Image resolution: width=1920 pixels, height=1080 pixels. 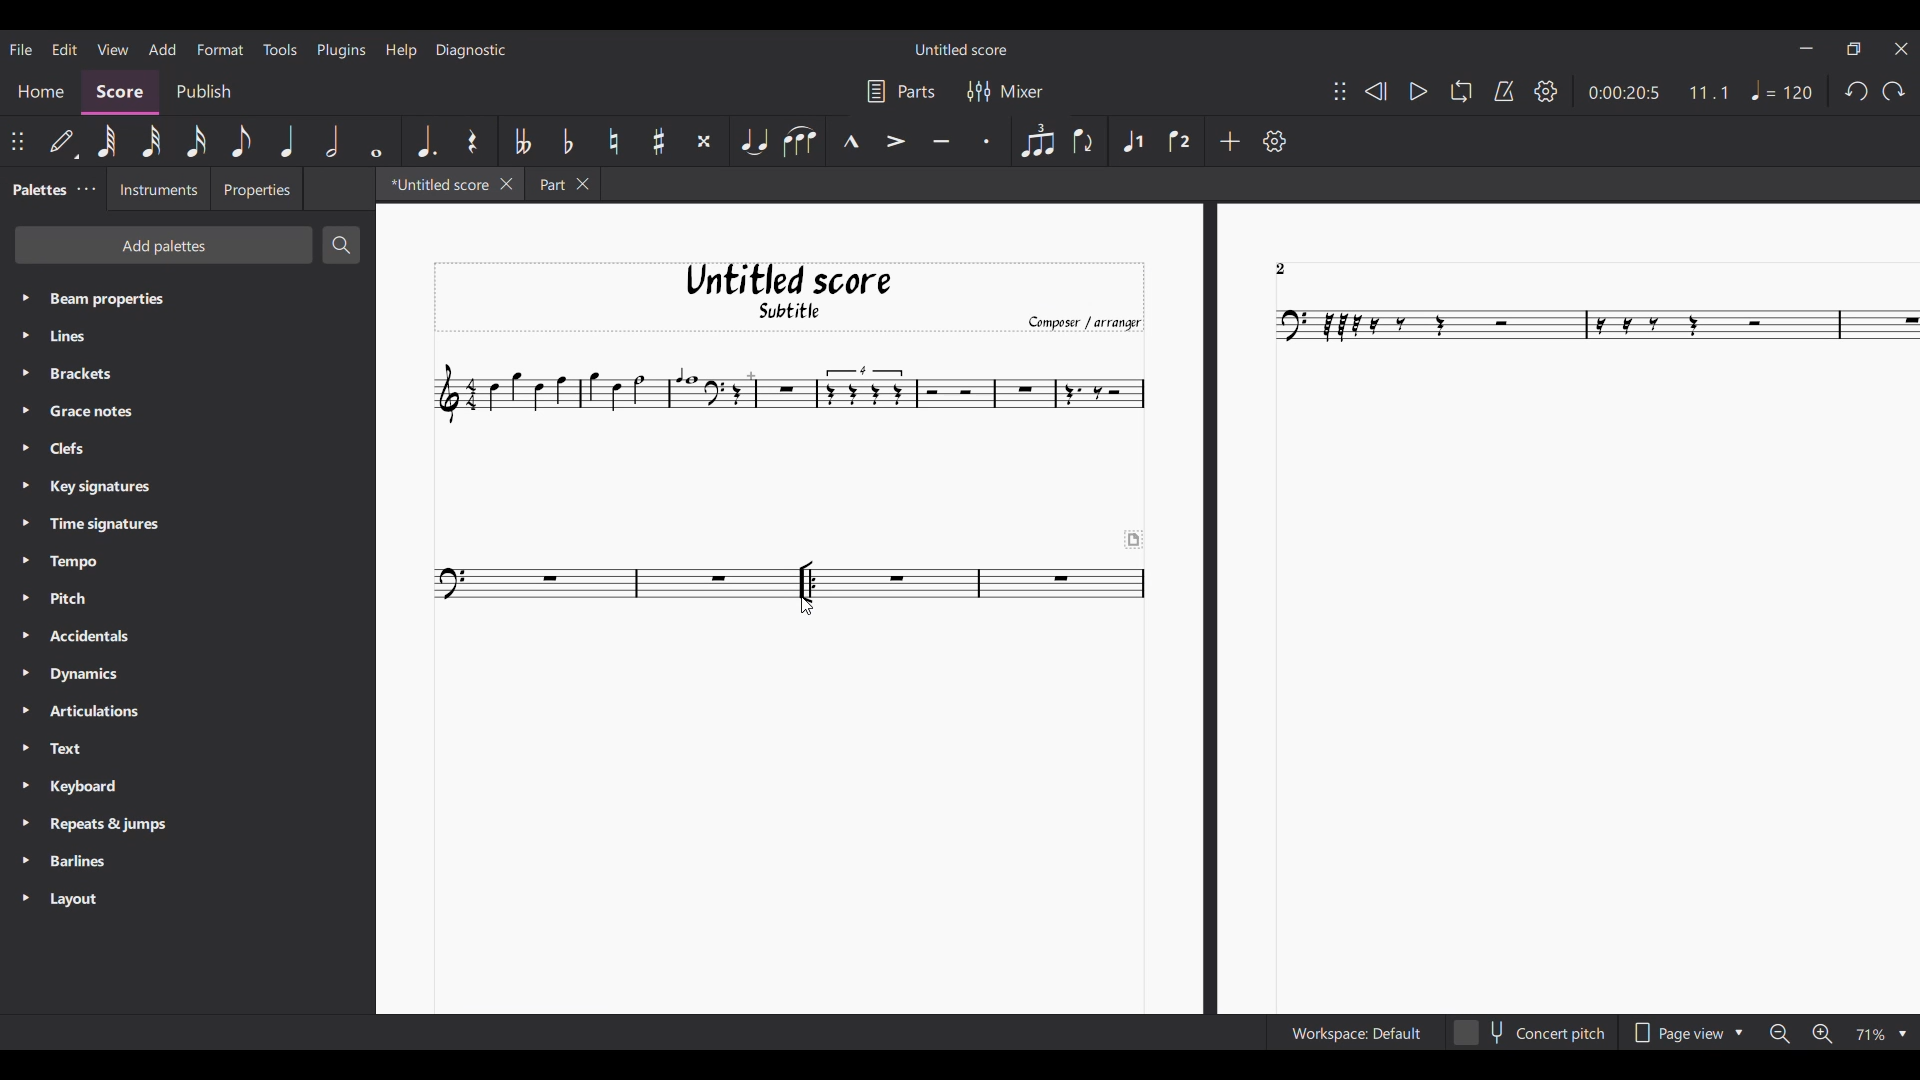 I want to click on Home, so click(x=40, y=93).